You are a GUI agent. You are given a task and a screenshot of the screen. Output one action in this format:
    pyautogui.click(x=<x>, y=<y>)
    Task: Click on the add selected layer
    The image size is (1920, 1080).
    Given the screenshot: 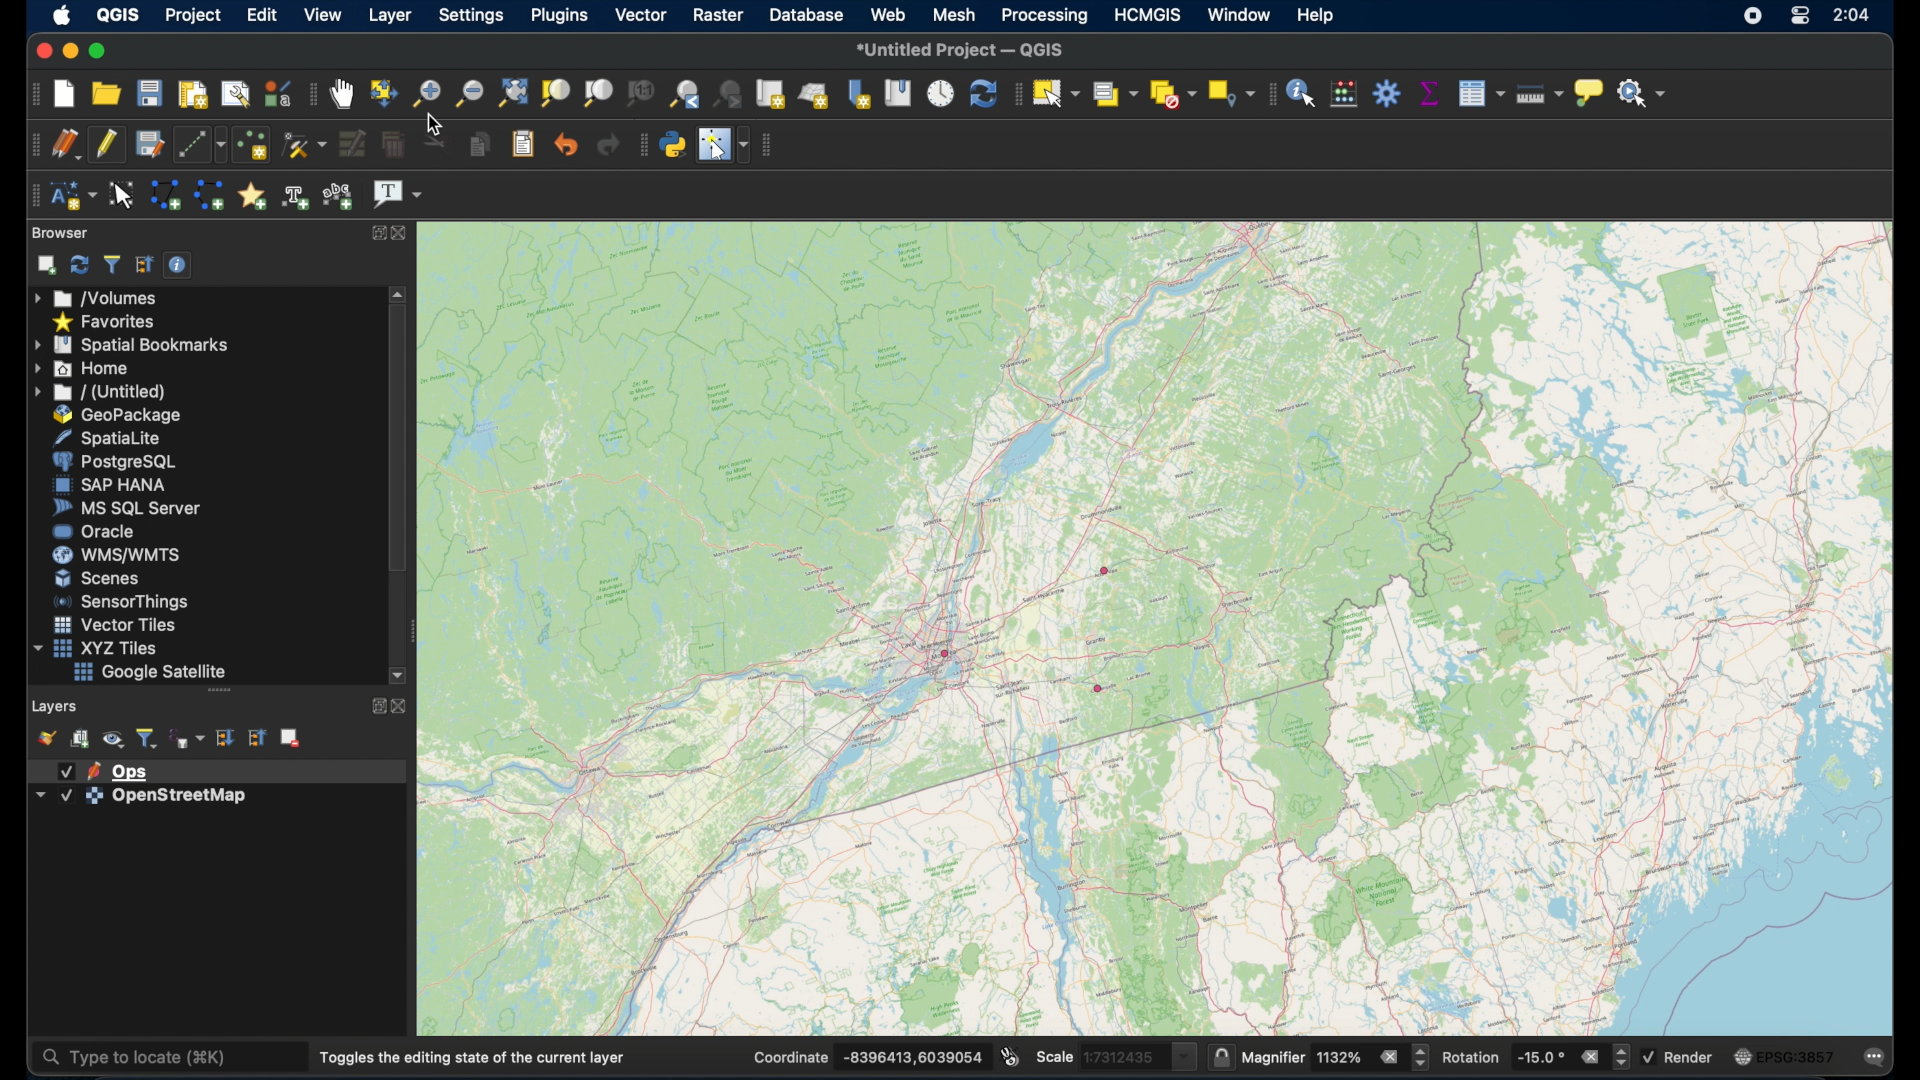 What is the action you would take?
    pyautogui.click(x=44, y=266)
    